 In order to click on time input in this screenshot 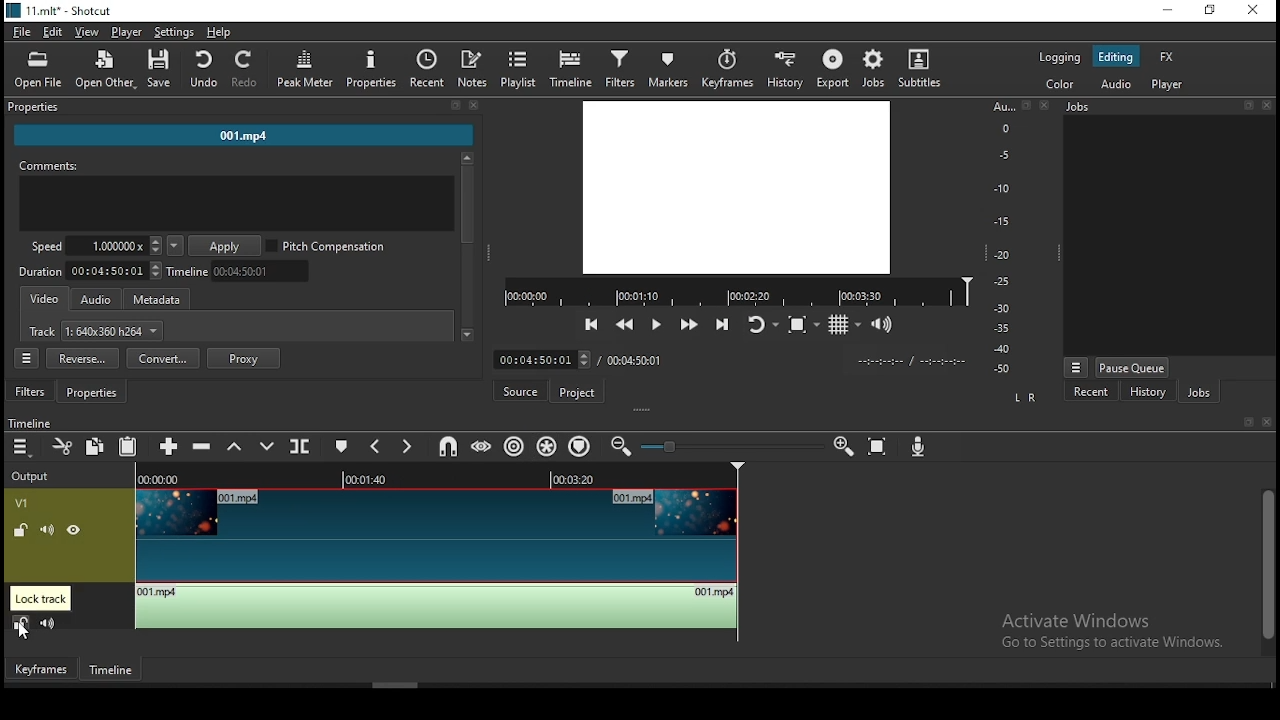, I will do `click(541, 358)`.